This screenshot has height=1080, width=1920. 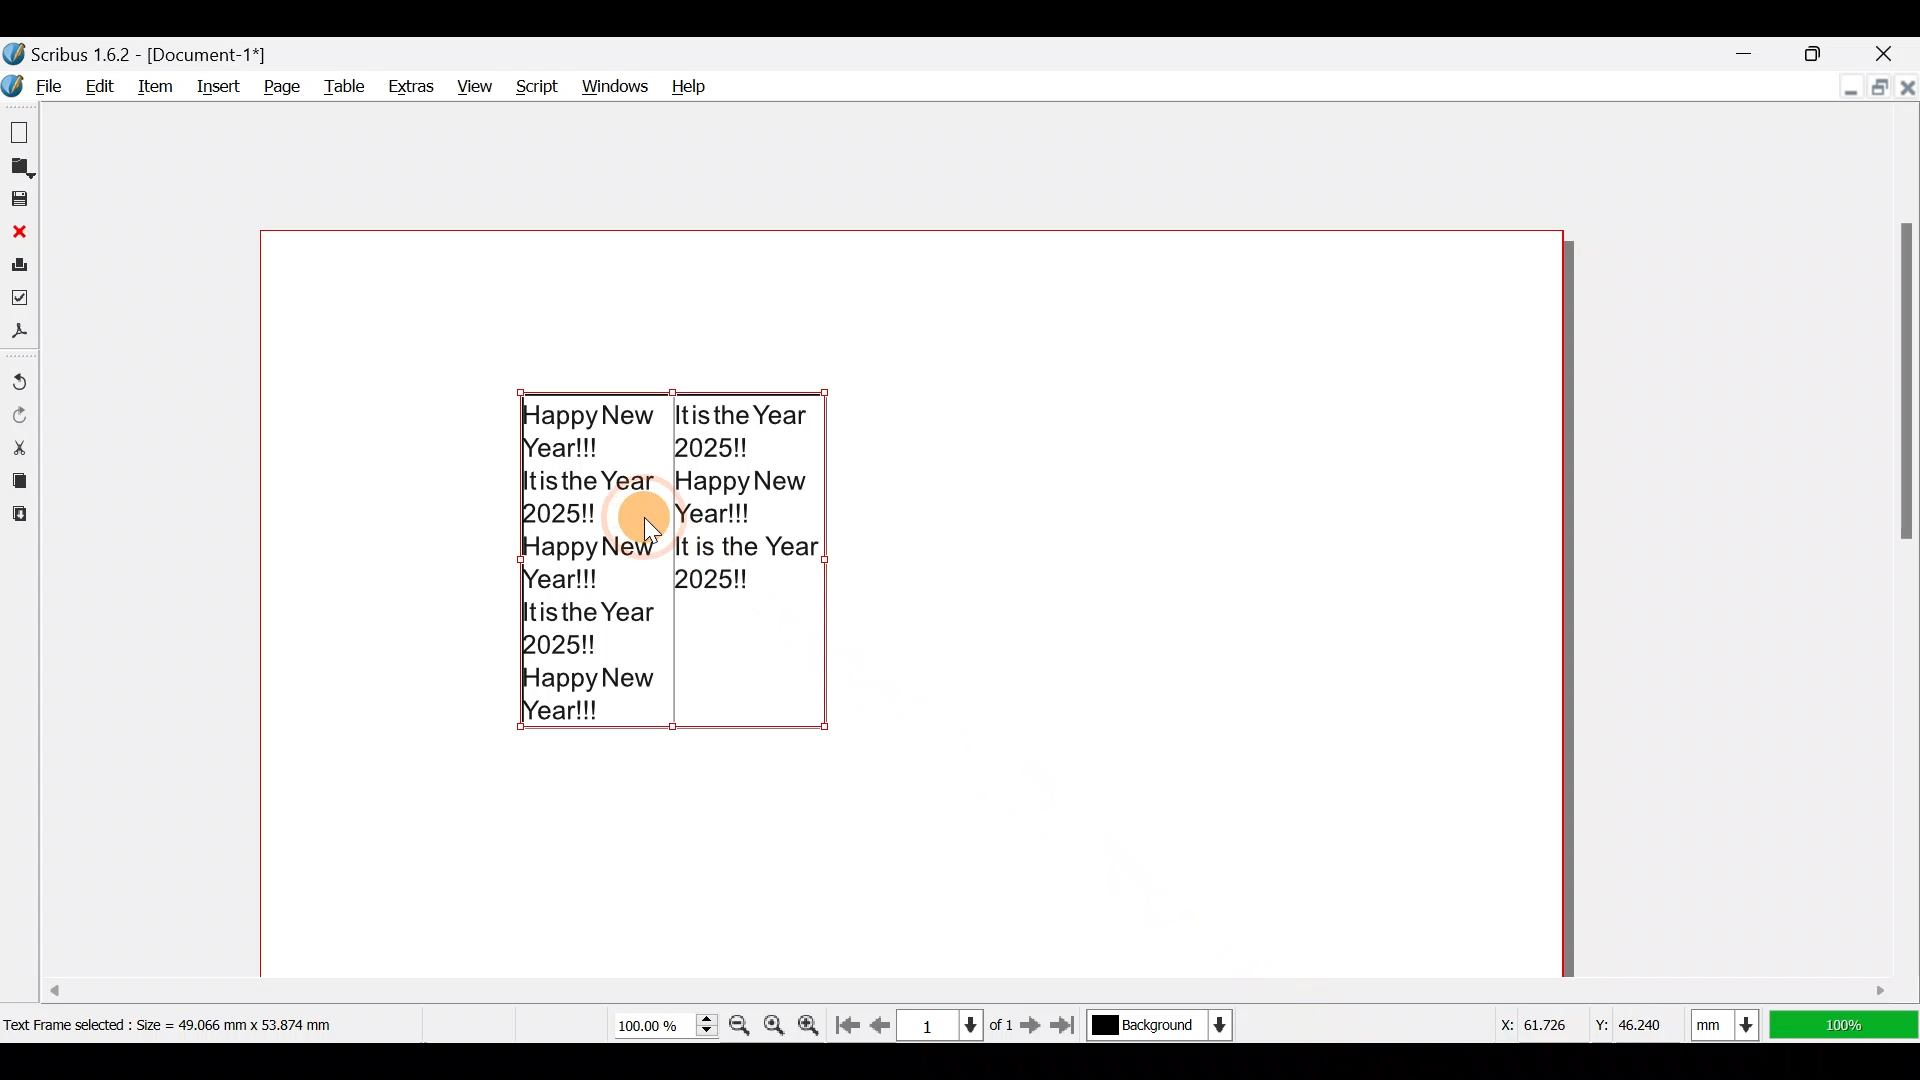 I want to click on Happy New Year, so click(x=670, y=556).